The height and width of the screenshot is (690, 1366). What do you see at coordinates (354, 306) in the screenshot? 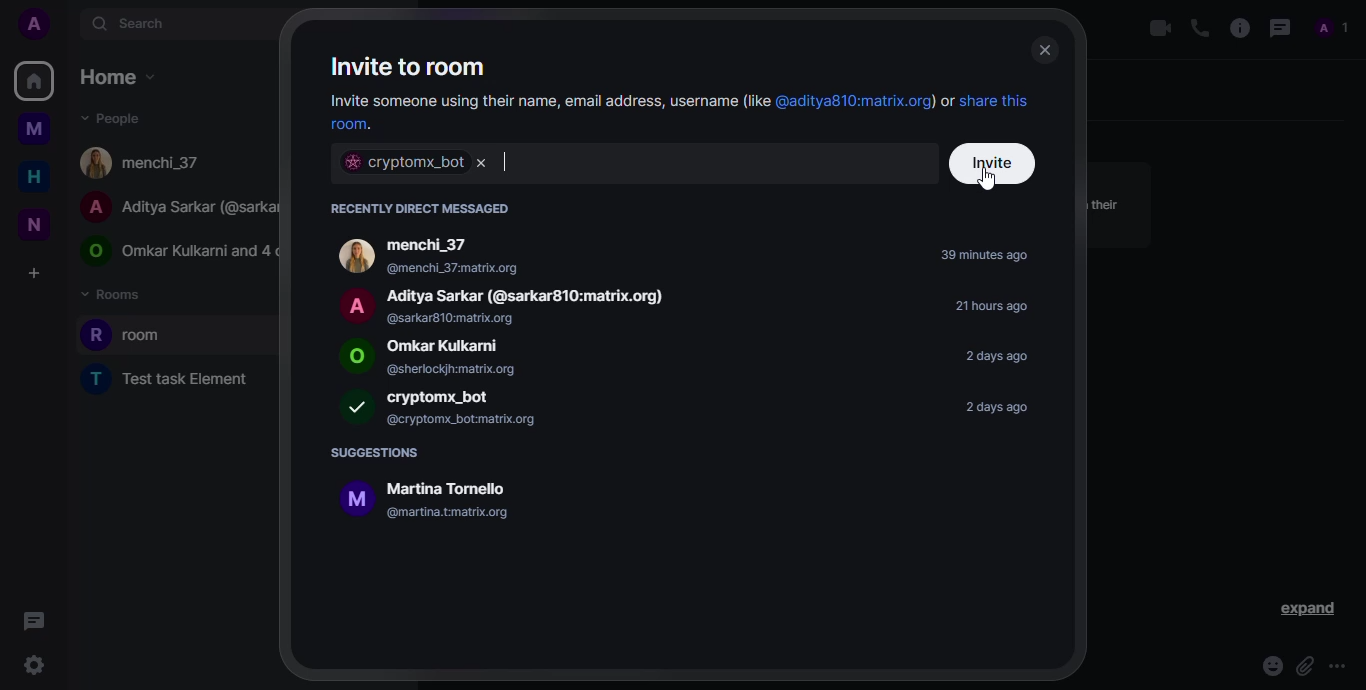
I see `logo` at bounding box center [354, 306].